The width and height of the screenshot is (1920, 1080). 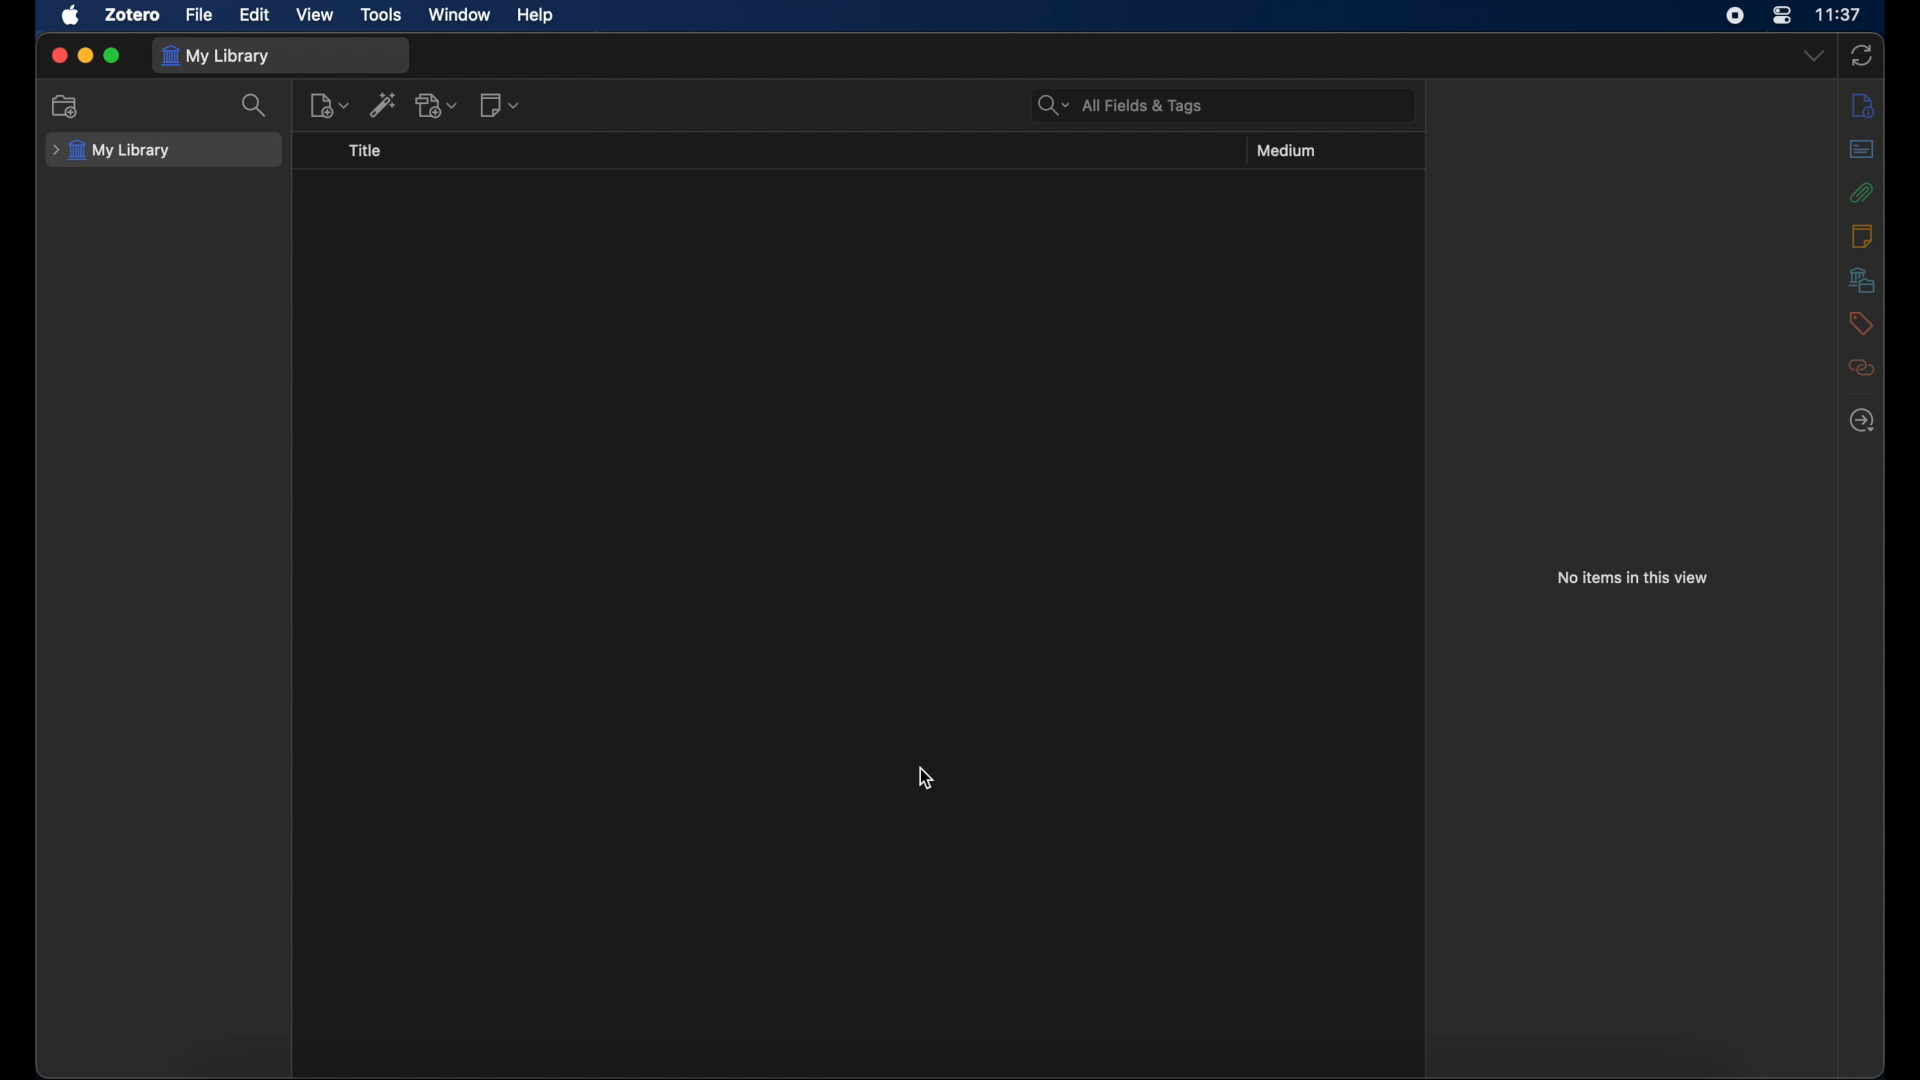 I want to click on new notes, so click(x=500, y=104).